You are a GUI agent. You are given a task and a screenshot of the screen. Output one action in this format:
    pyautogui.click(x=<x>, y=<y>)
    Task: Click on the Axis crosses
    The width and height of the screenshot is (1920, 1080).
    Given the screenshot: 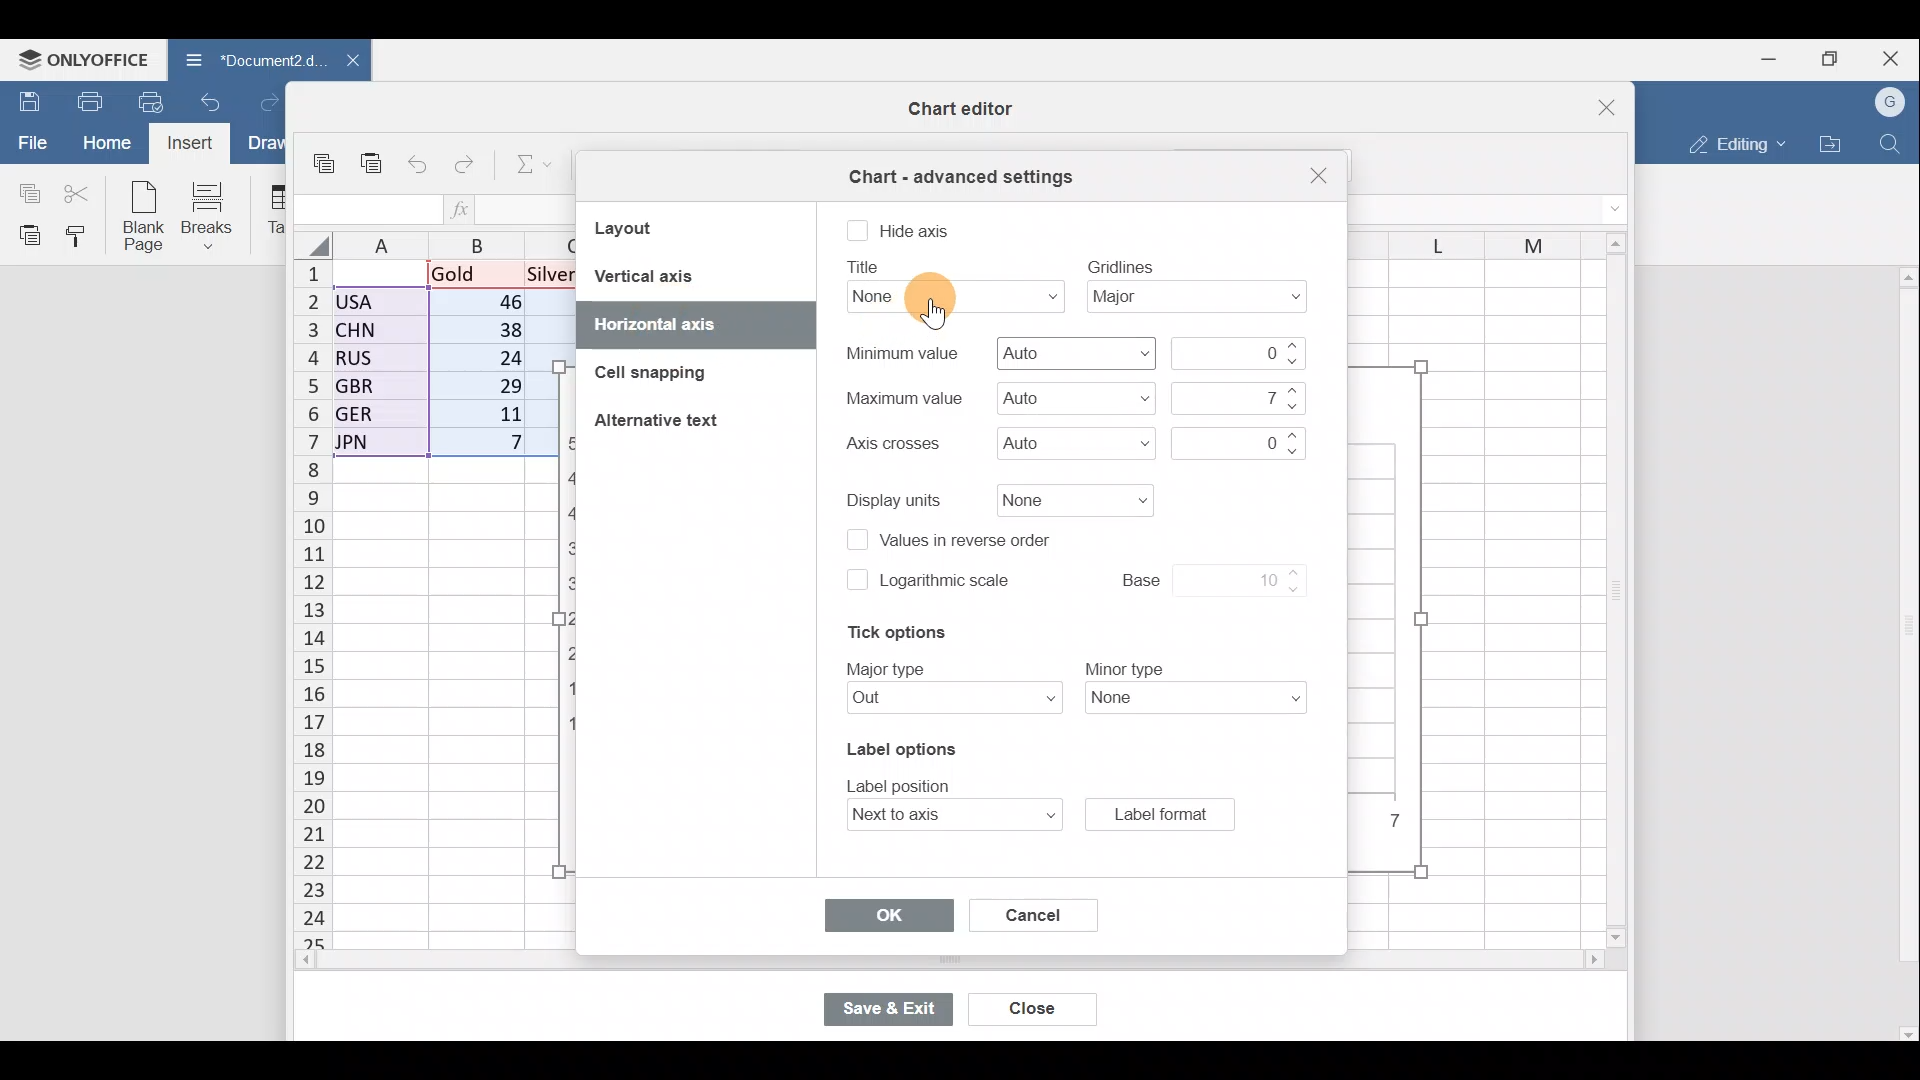 What is the action you would take?
    pyautogui.click(x=1075, y=442)
    